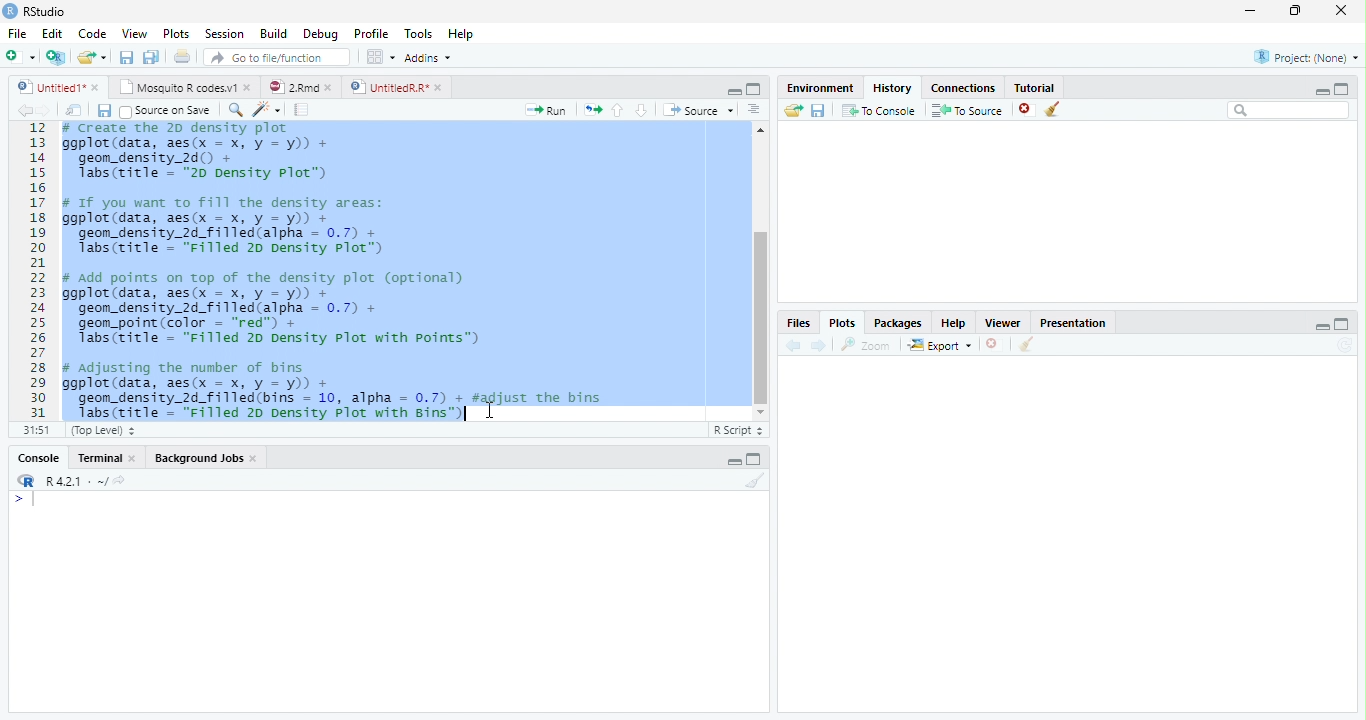  What do you see at coordinates (267, 110) in the screenshot?
I see `code tool` at bounding box center [267, 110].